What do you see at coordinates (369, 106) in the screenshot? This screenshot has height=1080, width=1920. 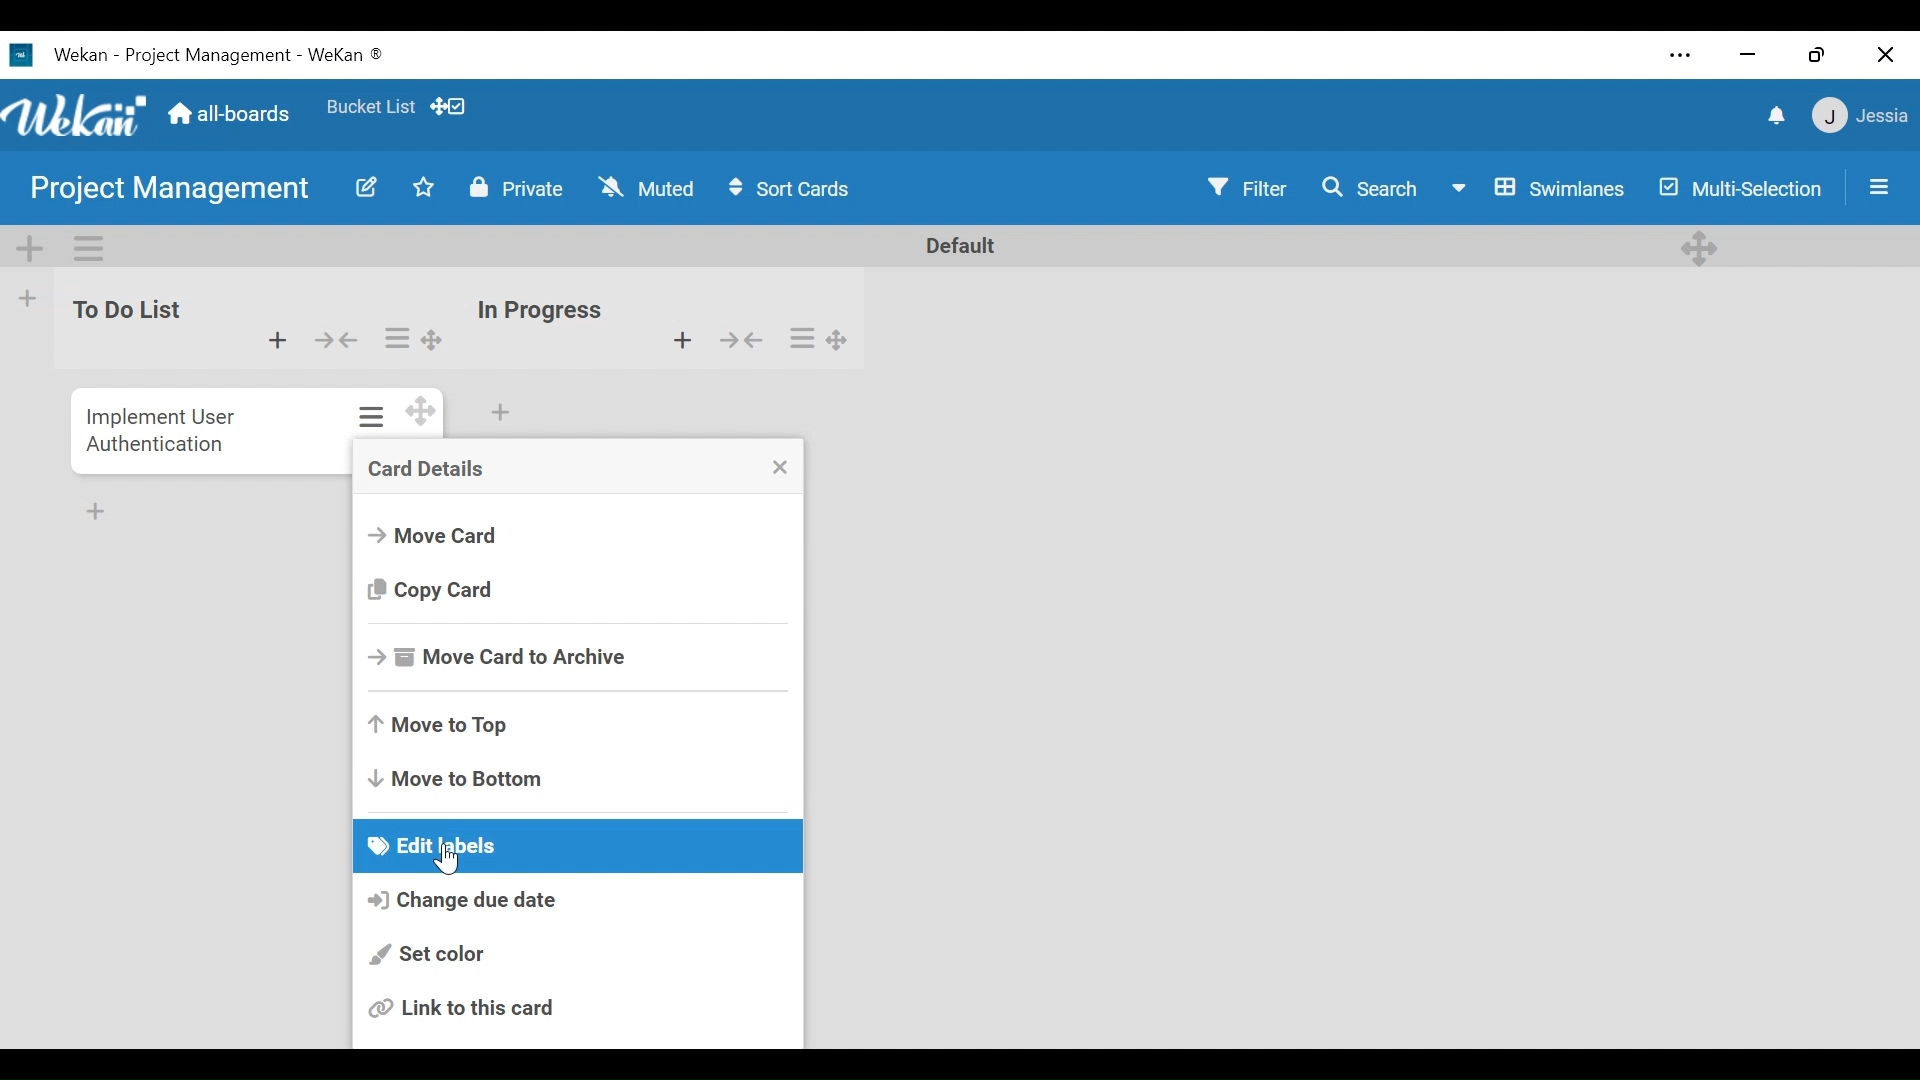 I see `Favorites` at bounding box center [369, 106].